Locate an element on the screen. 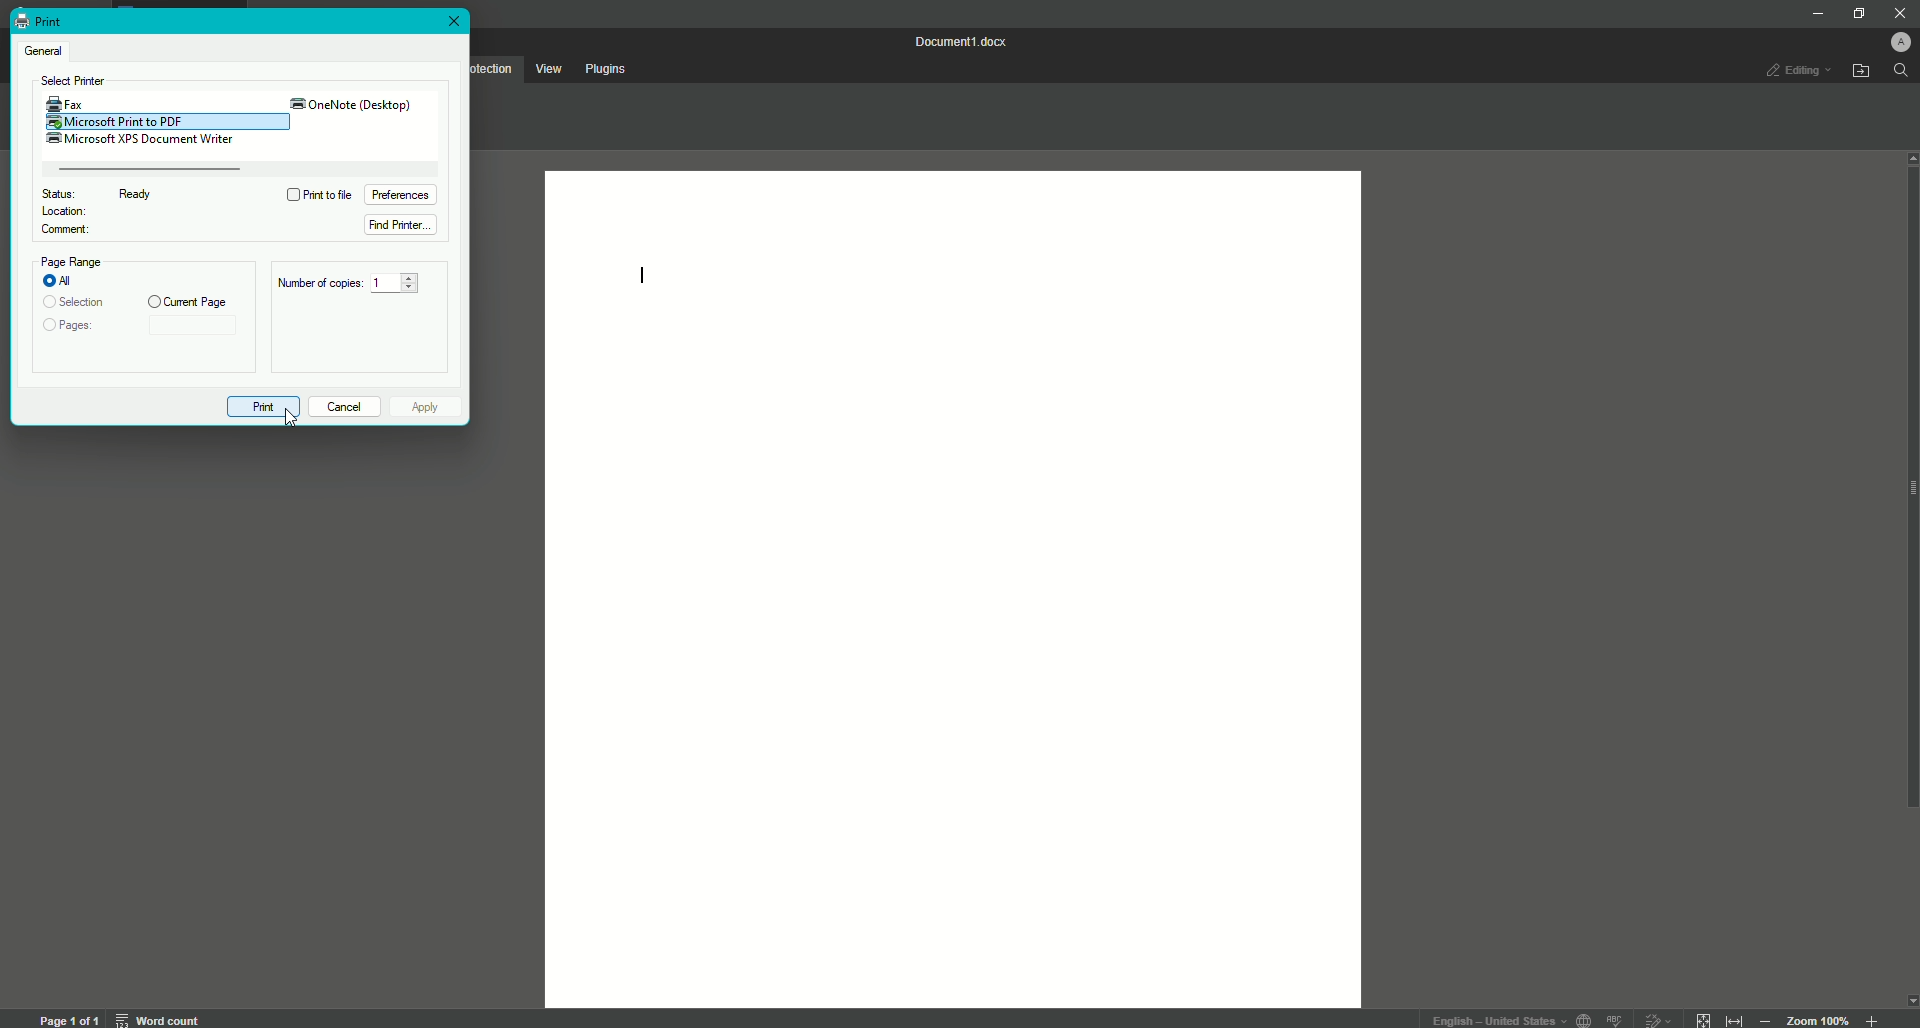 The image size is (1920, 1028). Print to file is located at coordinates (319, 194).